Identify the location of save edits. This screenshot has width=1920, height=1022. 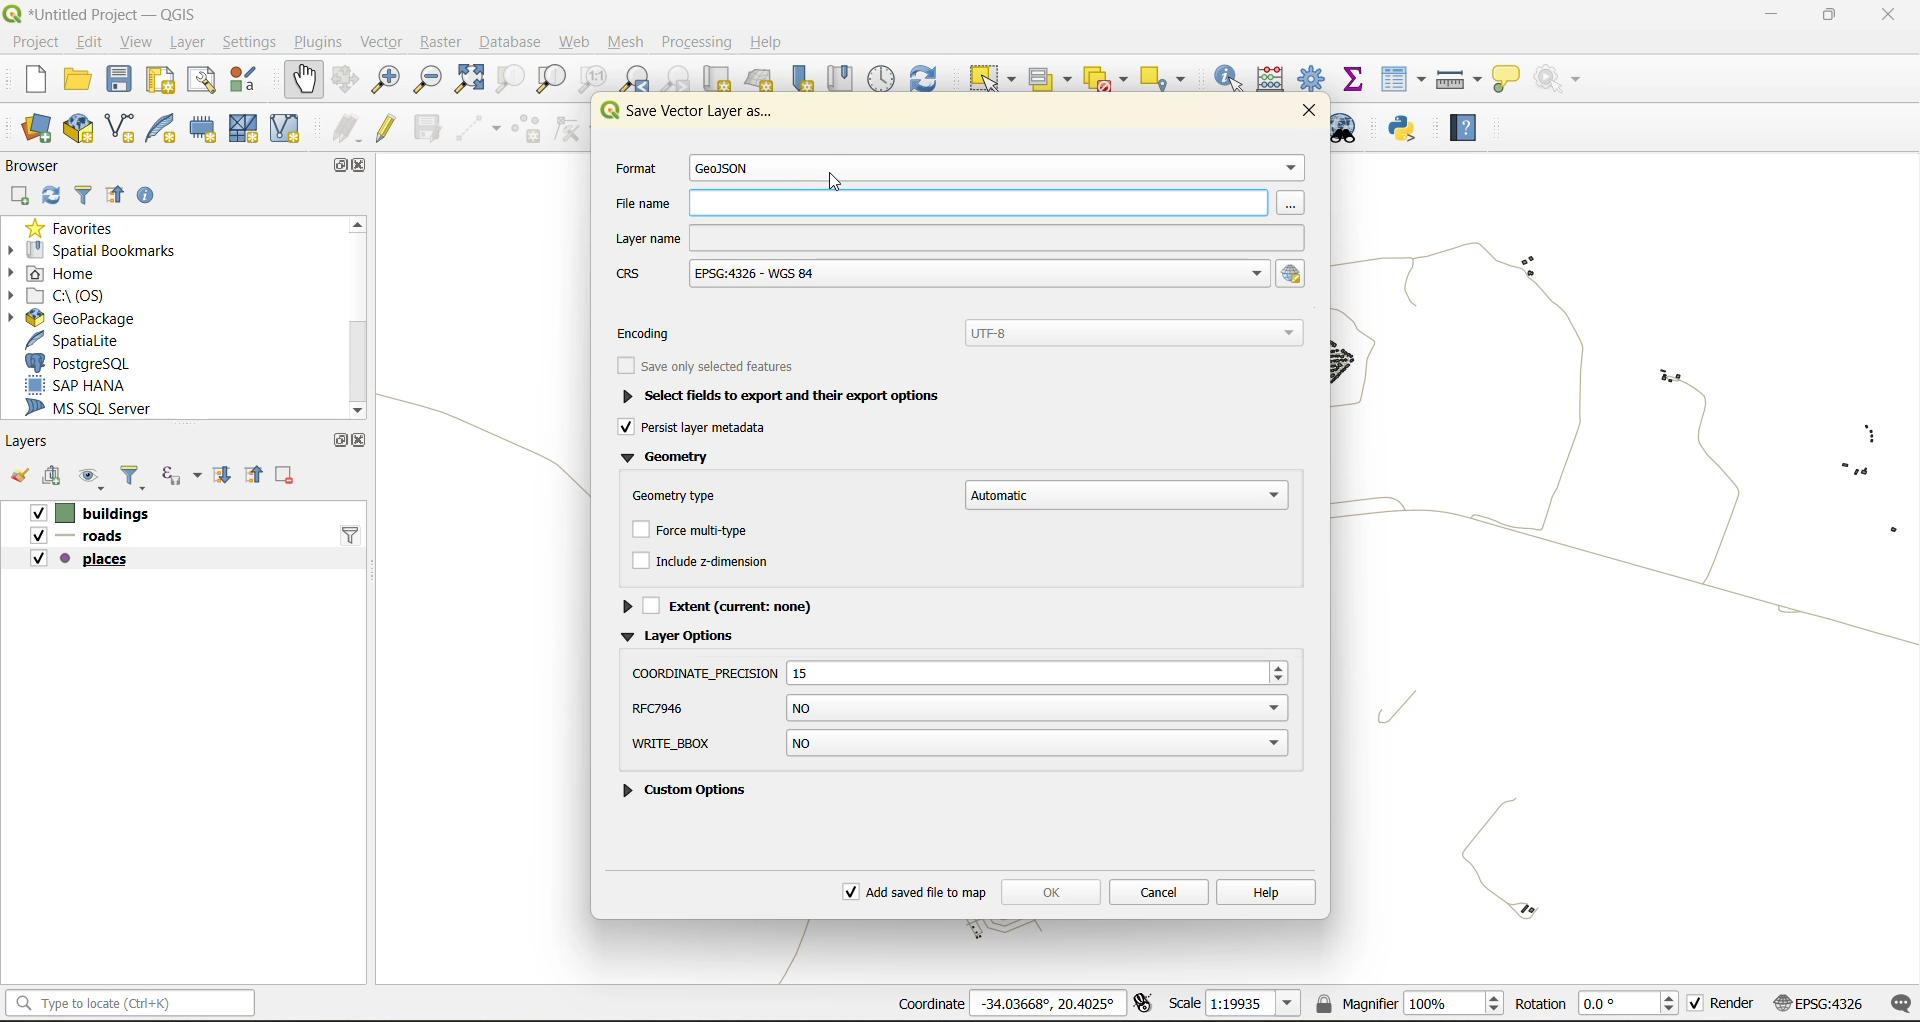
(431, 126).